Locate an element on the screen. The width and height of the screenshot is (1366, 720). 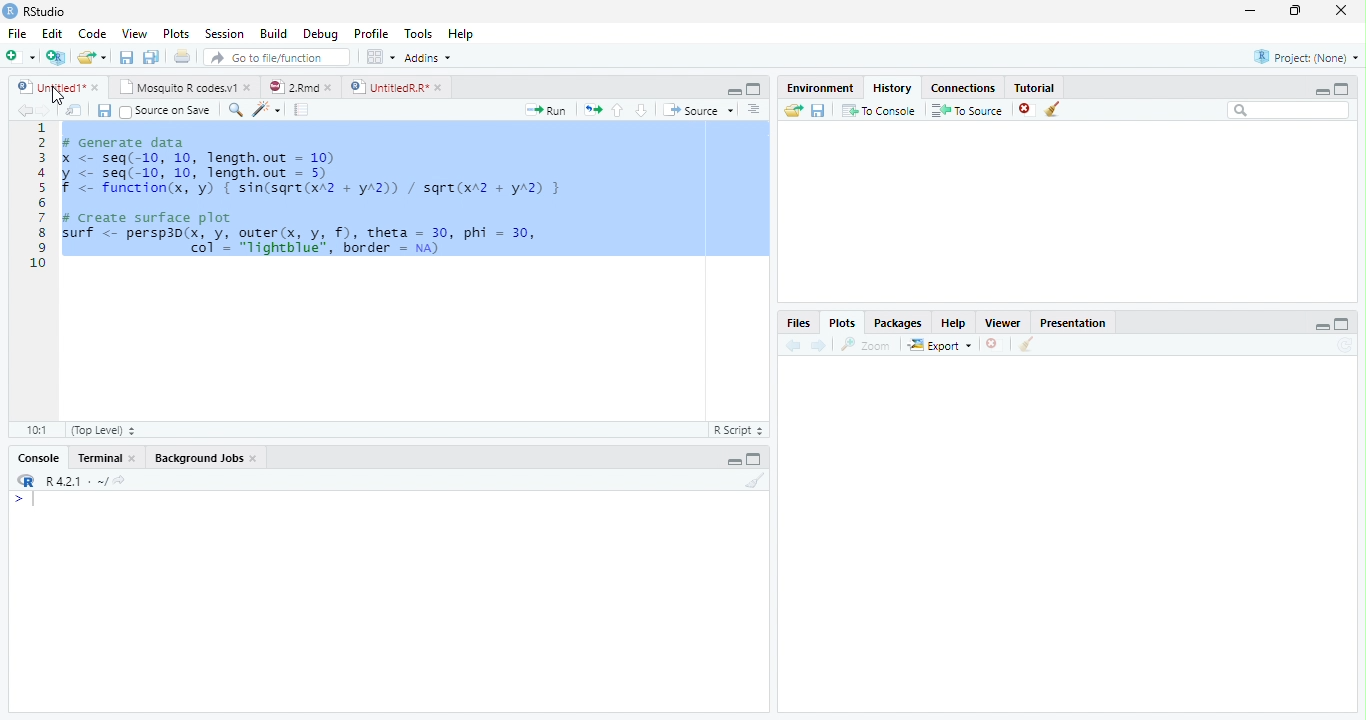
minimize is located at coordinates (1322, 327).